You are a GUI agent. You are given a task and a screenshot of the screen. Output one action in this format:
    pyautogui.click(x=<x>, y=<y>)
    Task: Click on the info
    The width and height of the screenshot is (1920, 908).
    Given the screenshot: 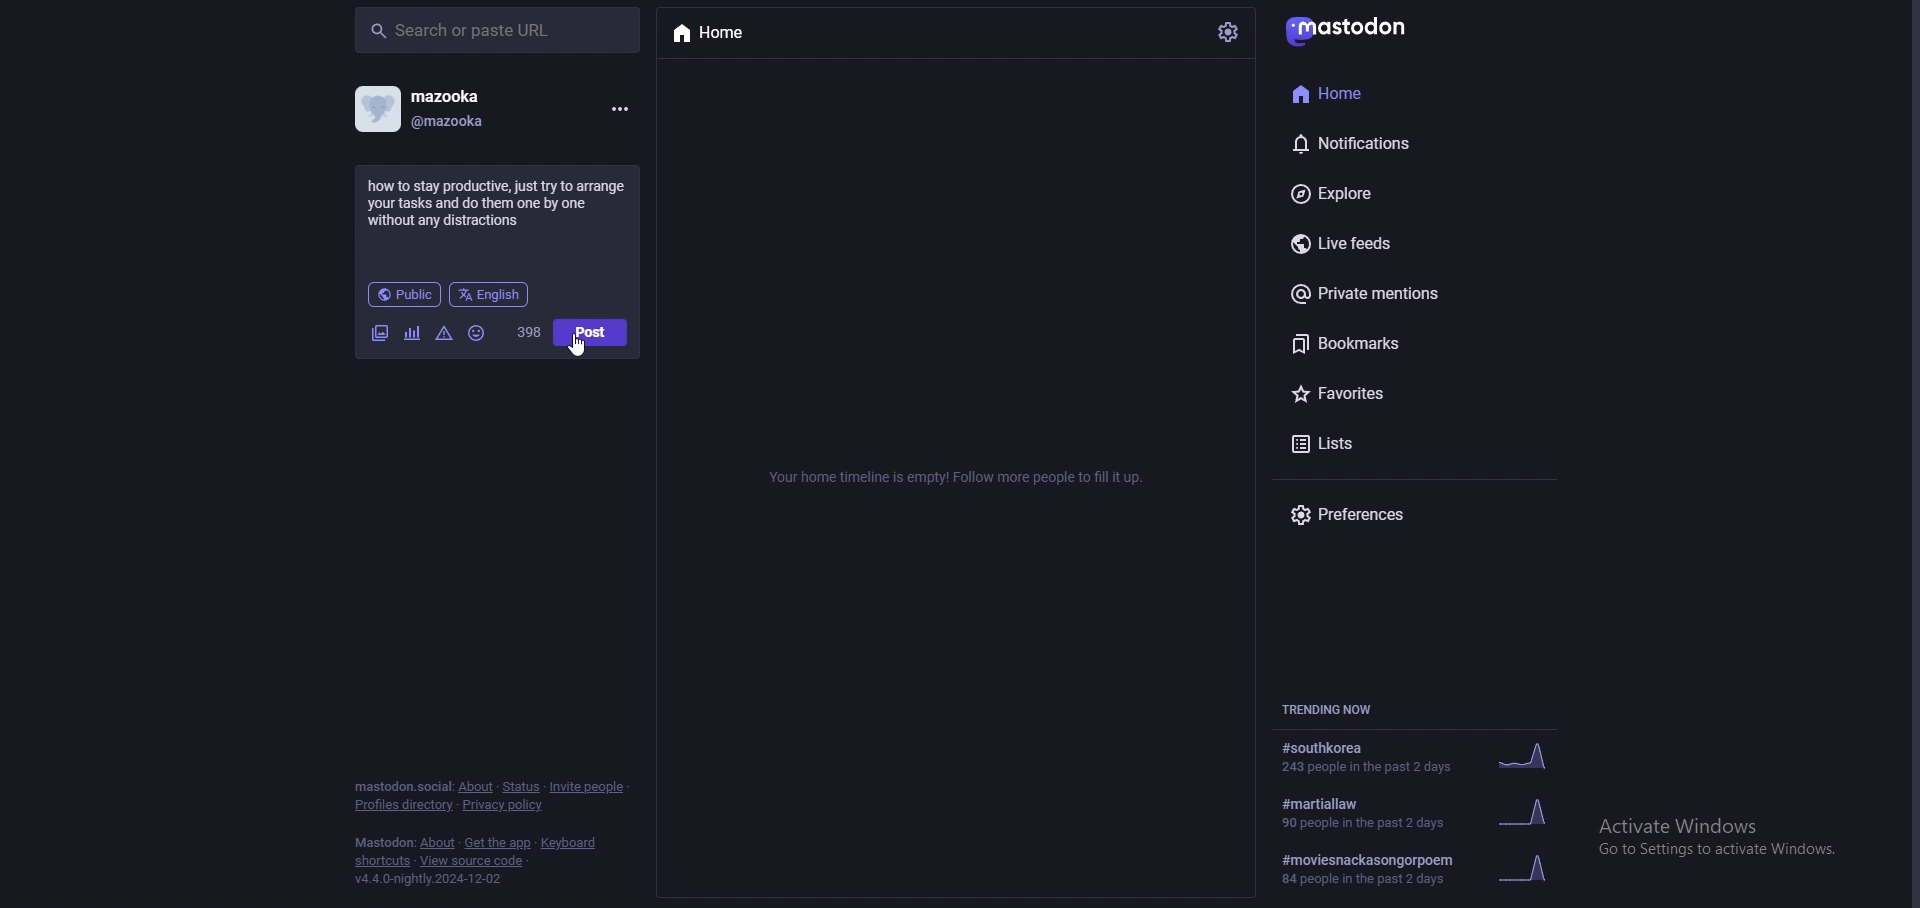 What is the action you would take?
    pyautogui.click(x=962, y=475)
    